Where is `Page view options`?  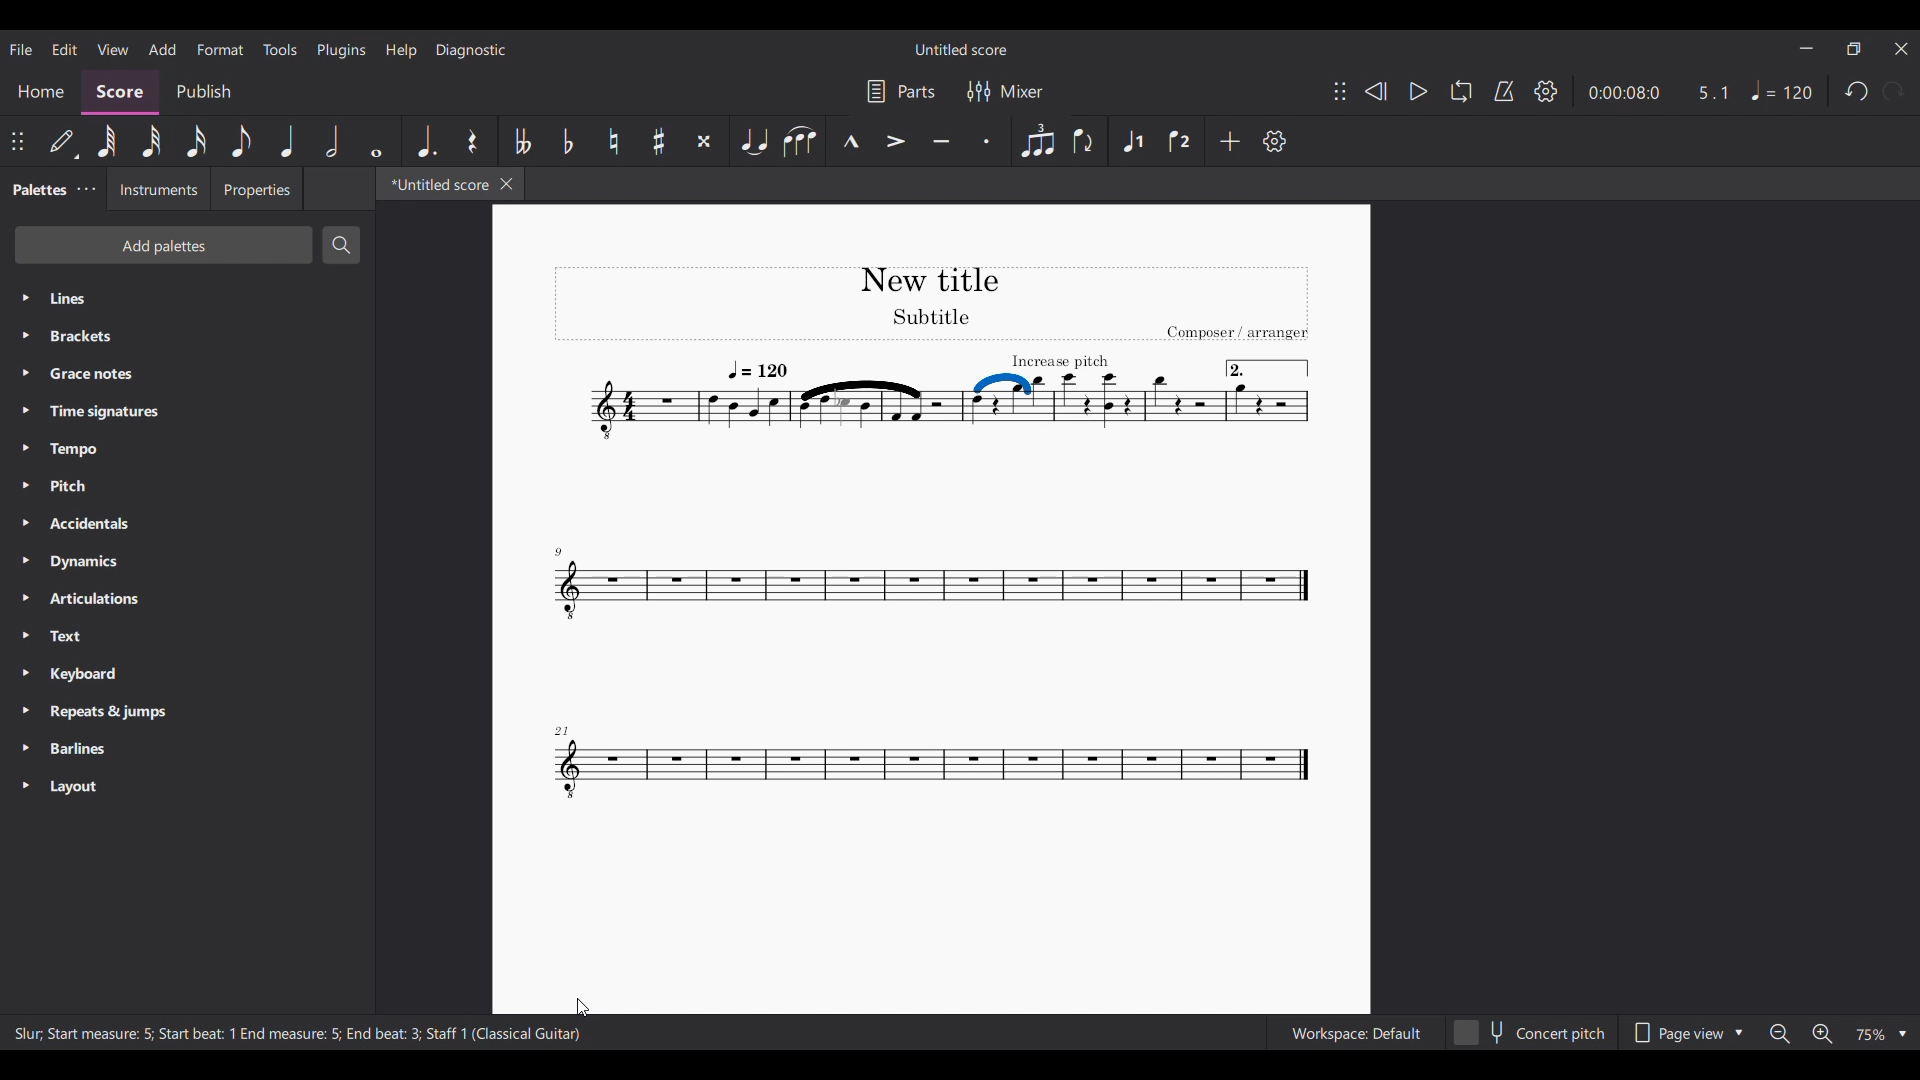 Page view options is located at coordinates (1686, 1032).